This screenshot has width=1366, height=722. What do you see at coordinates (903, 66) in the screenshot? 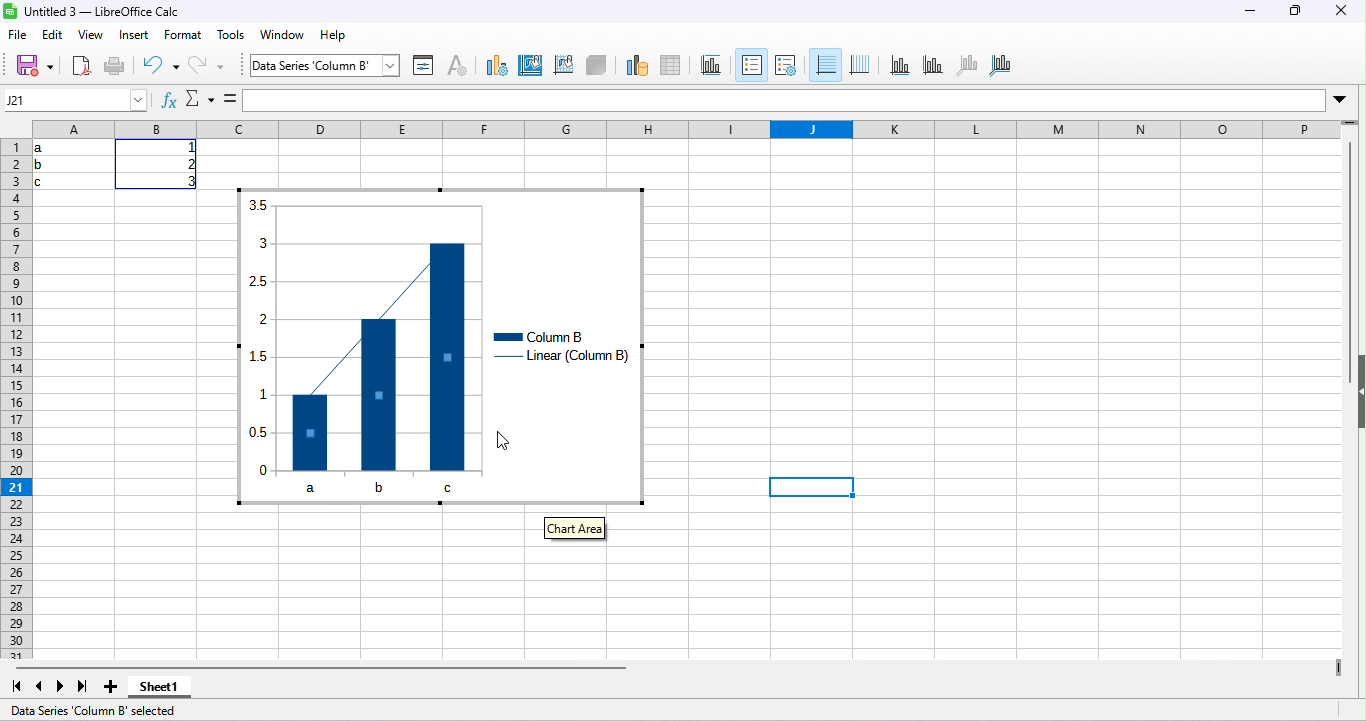
I see `x axis` at bounding box center [903, 66].